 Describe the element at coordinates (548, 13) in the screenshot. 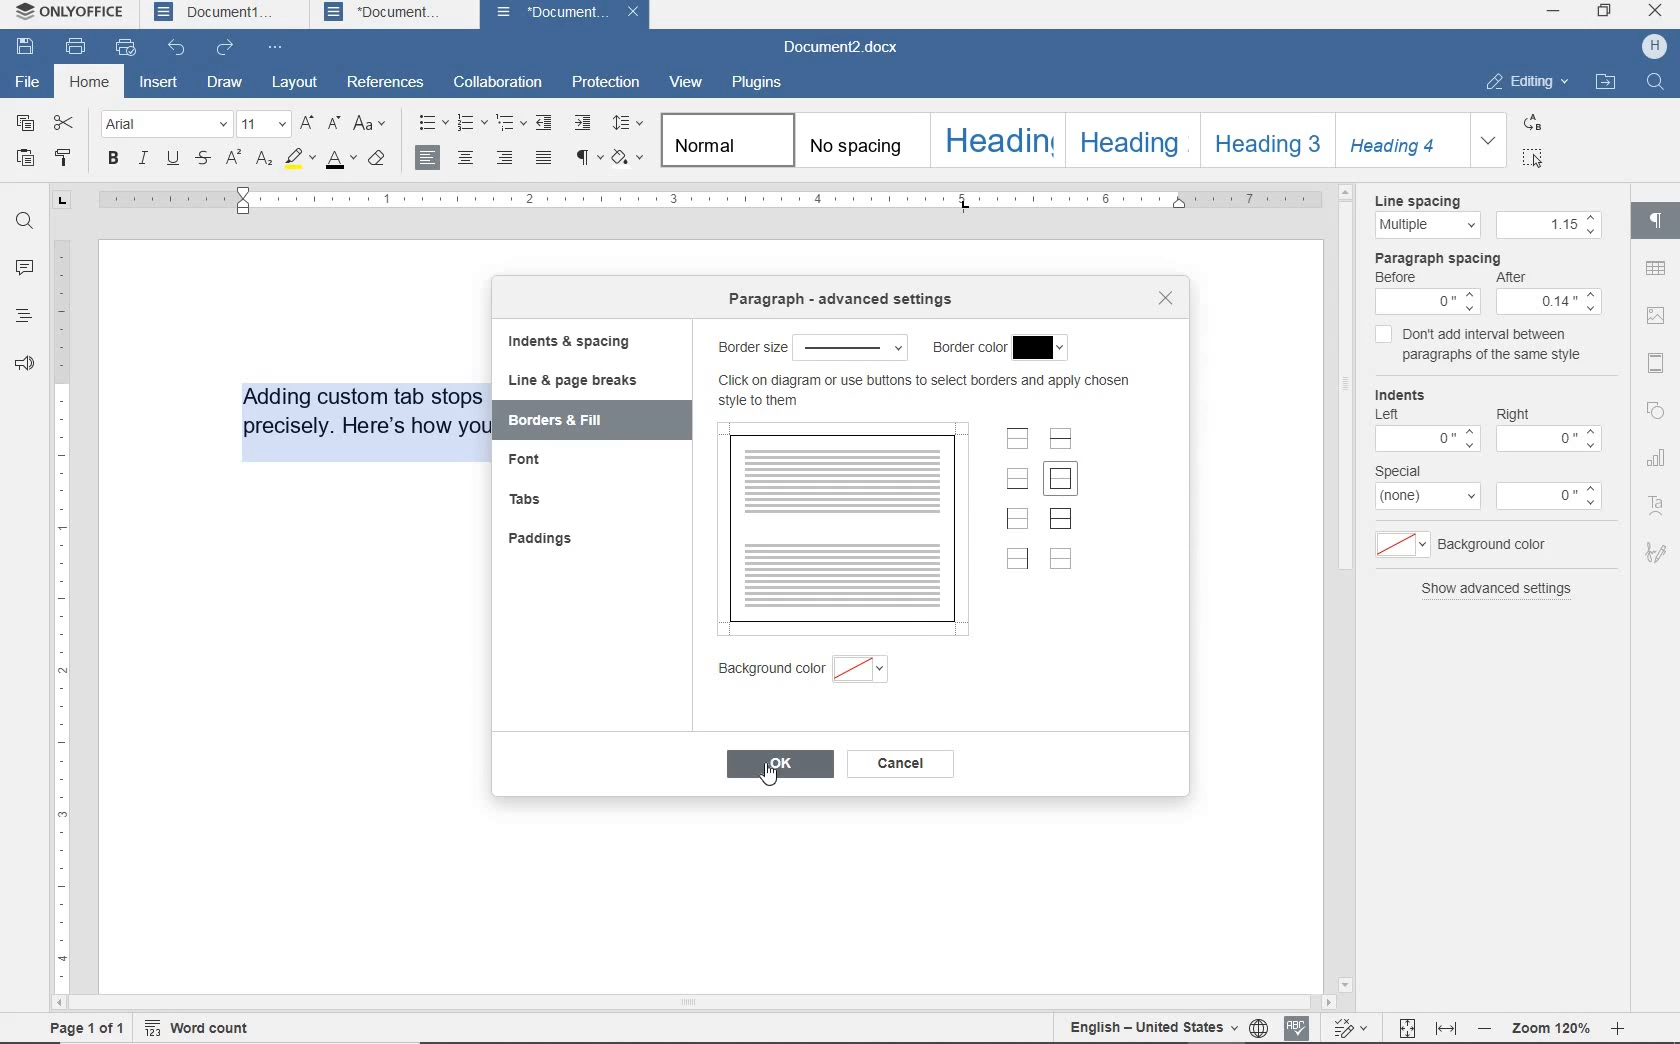

I see `Document` at that location.